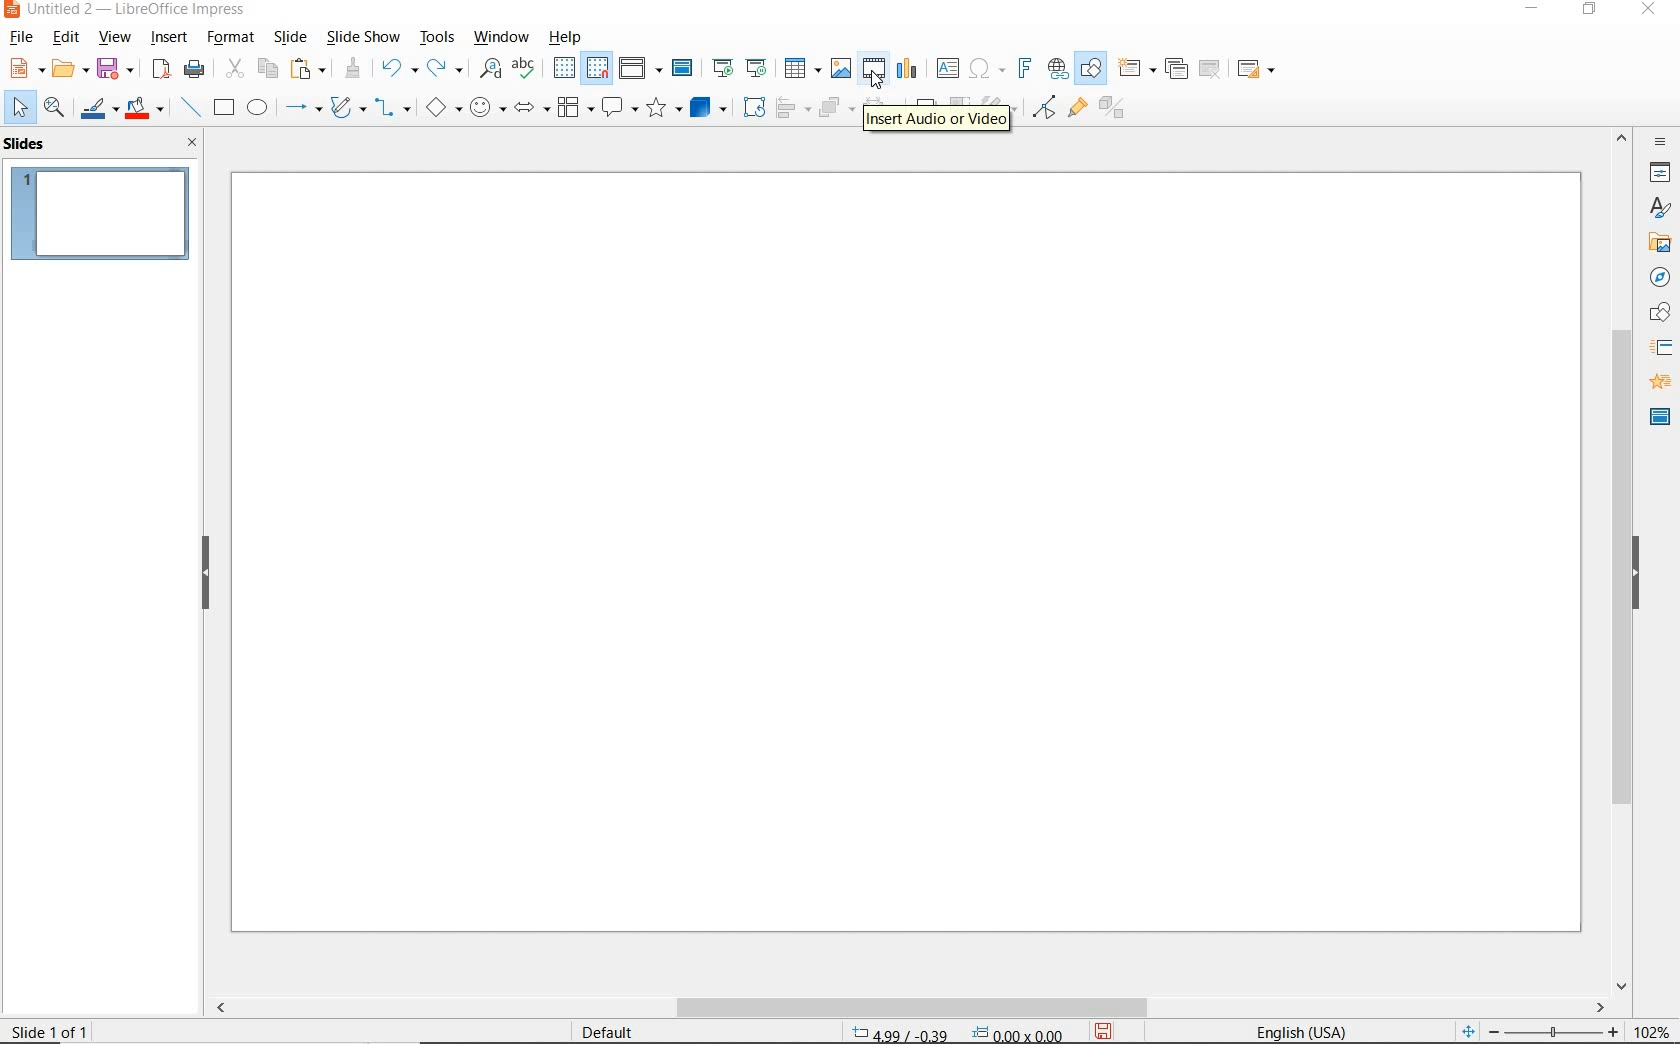 This screenshot has width=1680, height=1044. What do you see at coordinates (446, 69) in the screenshot?
I see `REDO` at bounding box center [446, 69].